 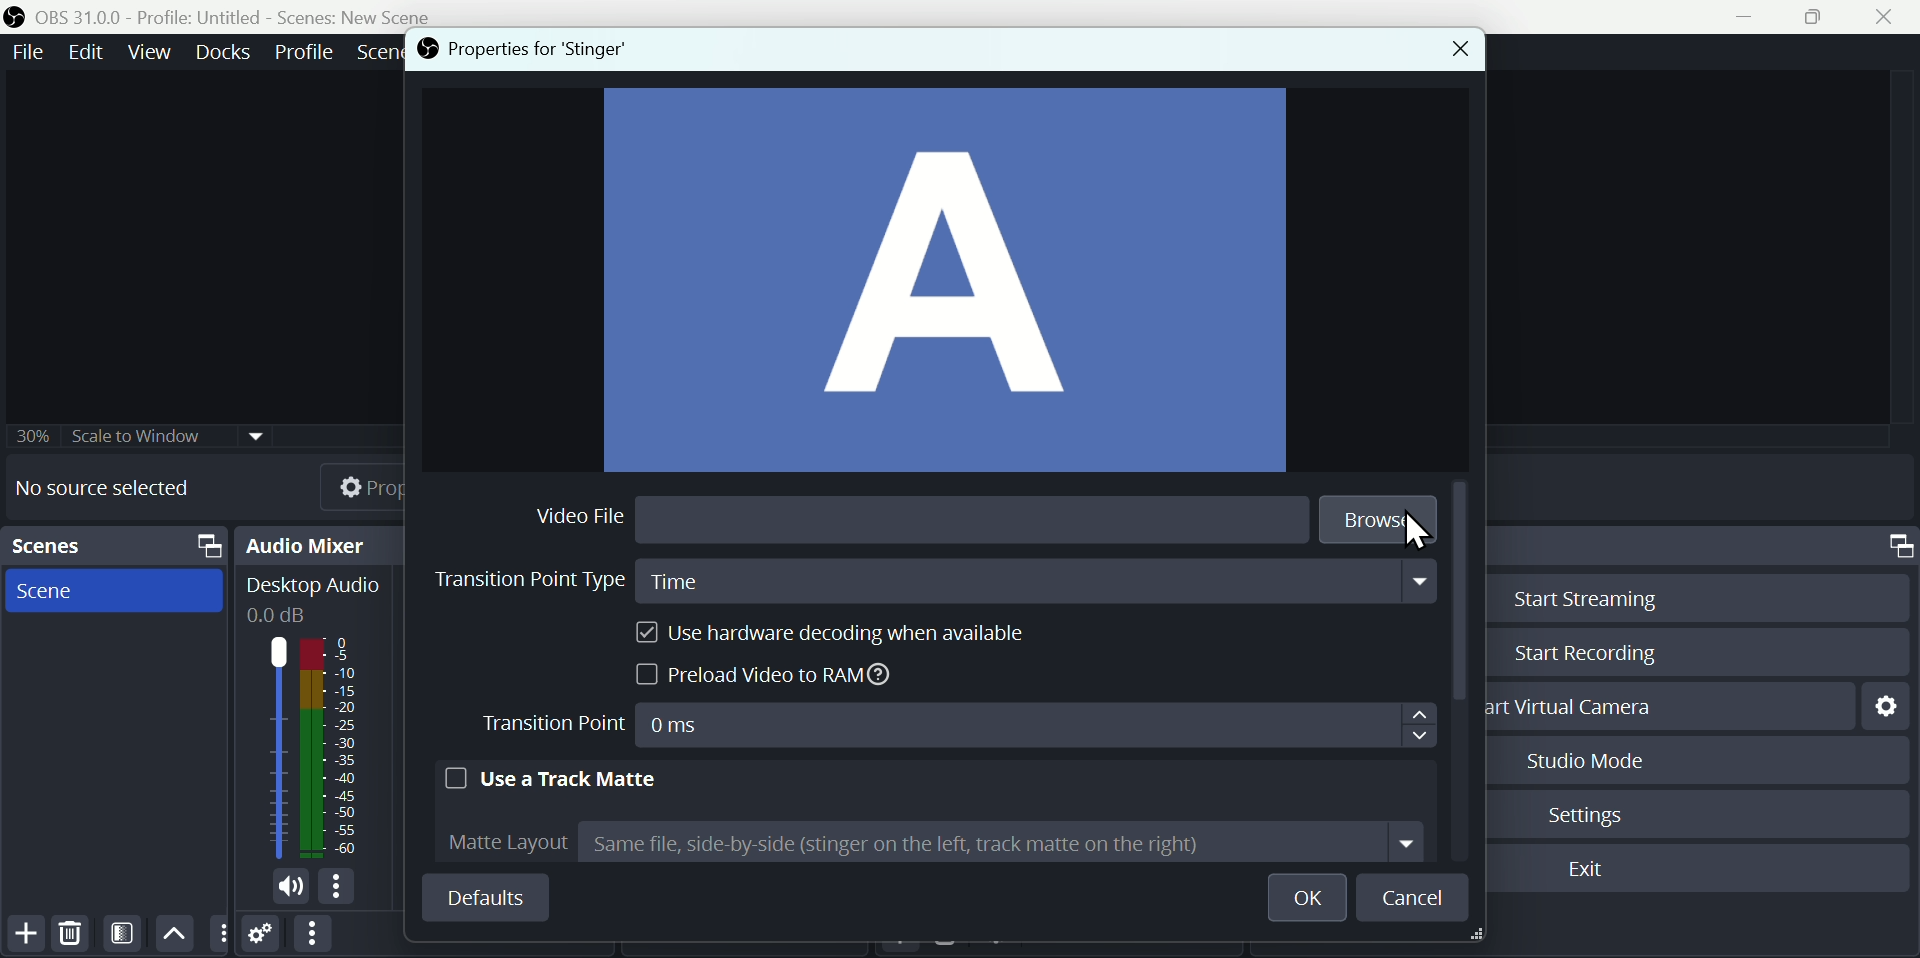 I want to click on Settings, so click(x=1593, y=812).